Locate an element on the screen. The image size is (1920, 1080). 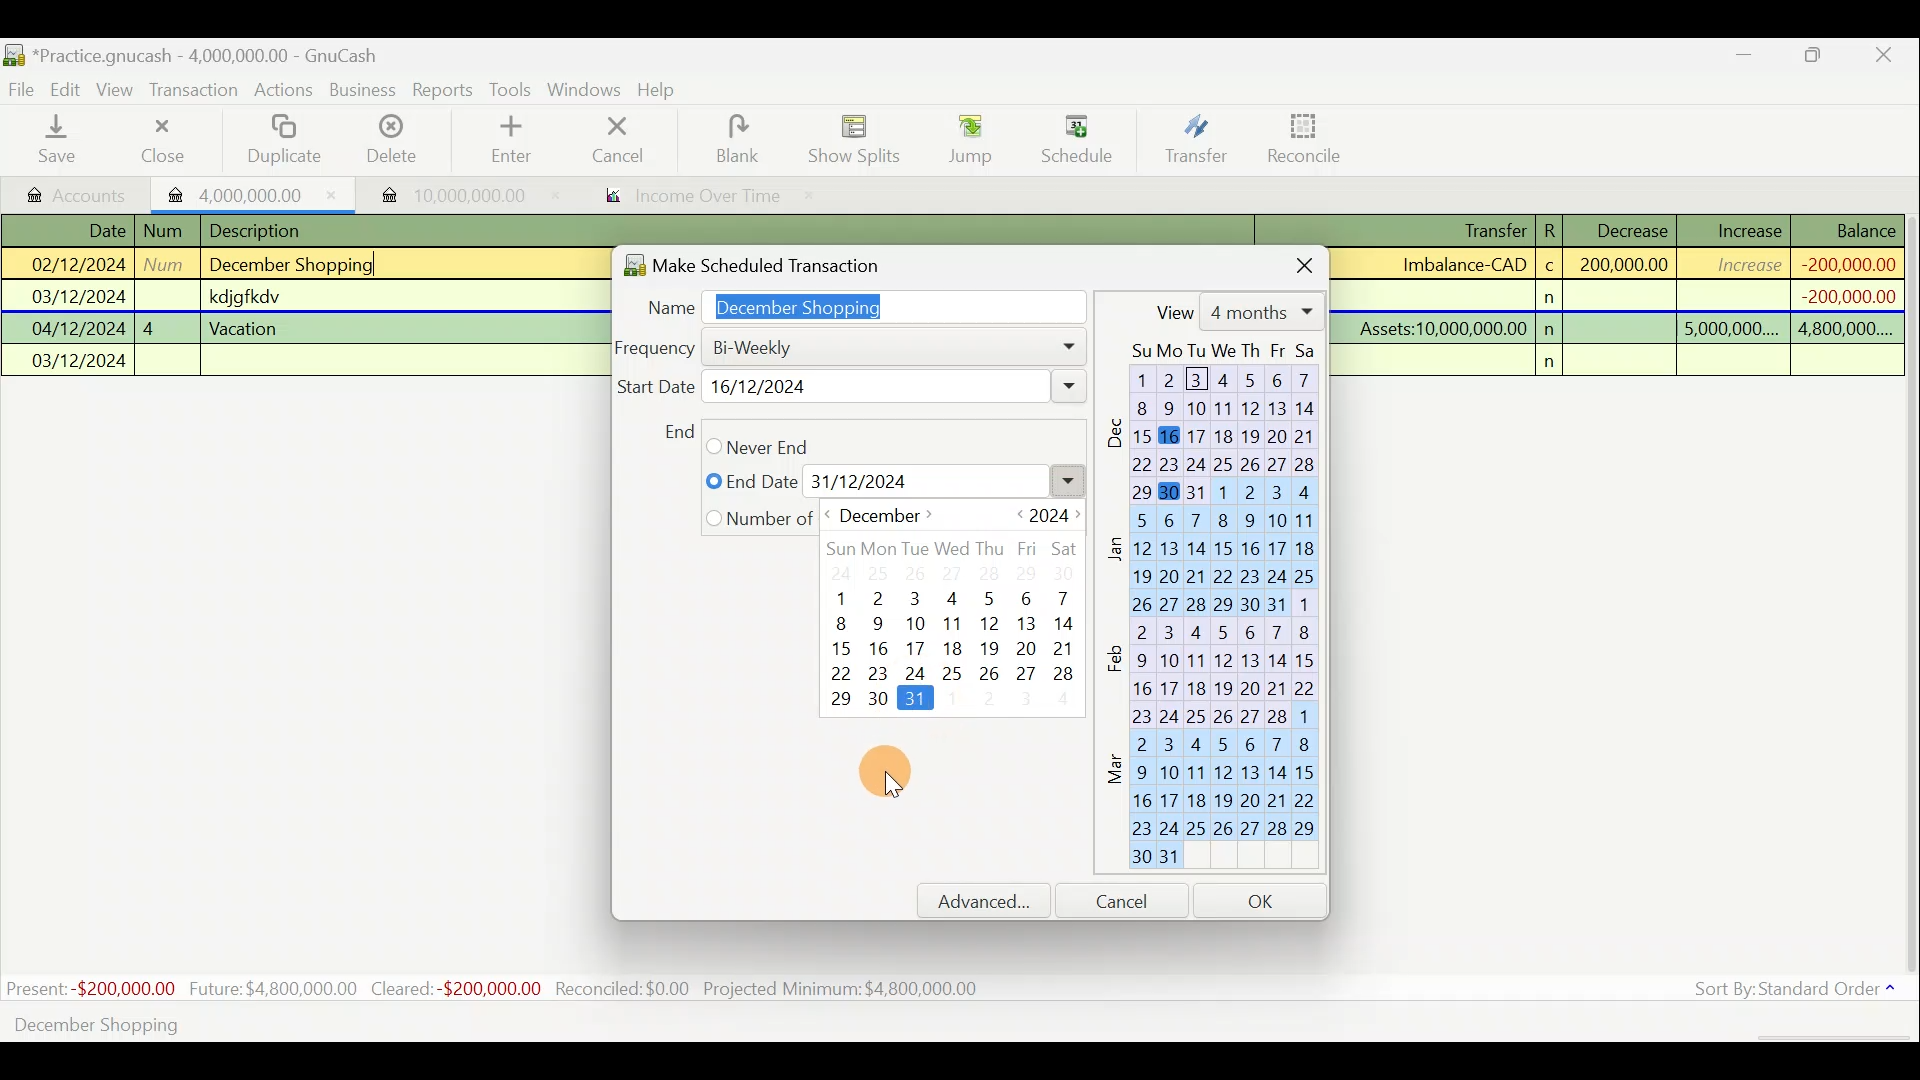
Cancel is located at coordinates (1131, 900).